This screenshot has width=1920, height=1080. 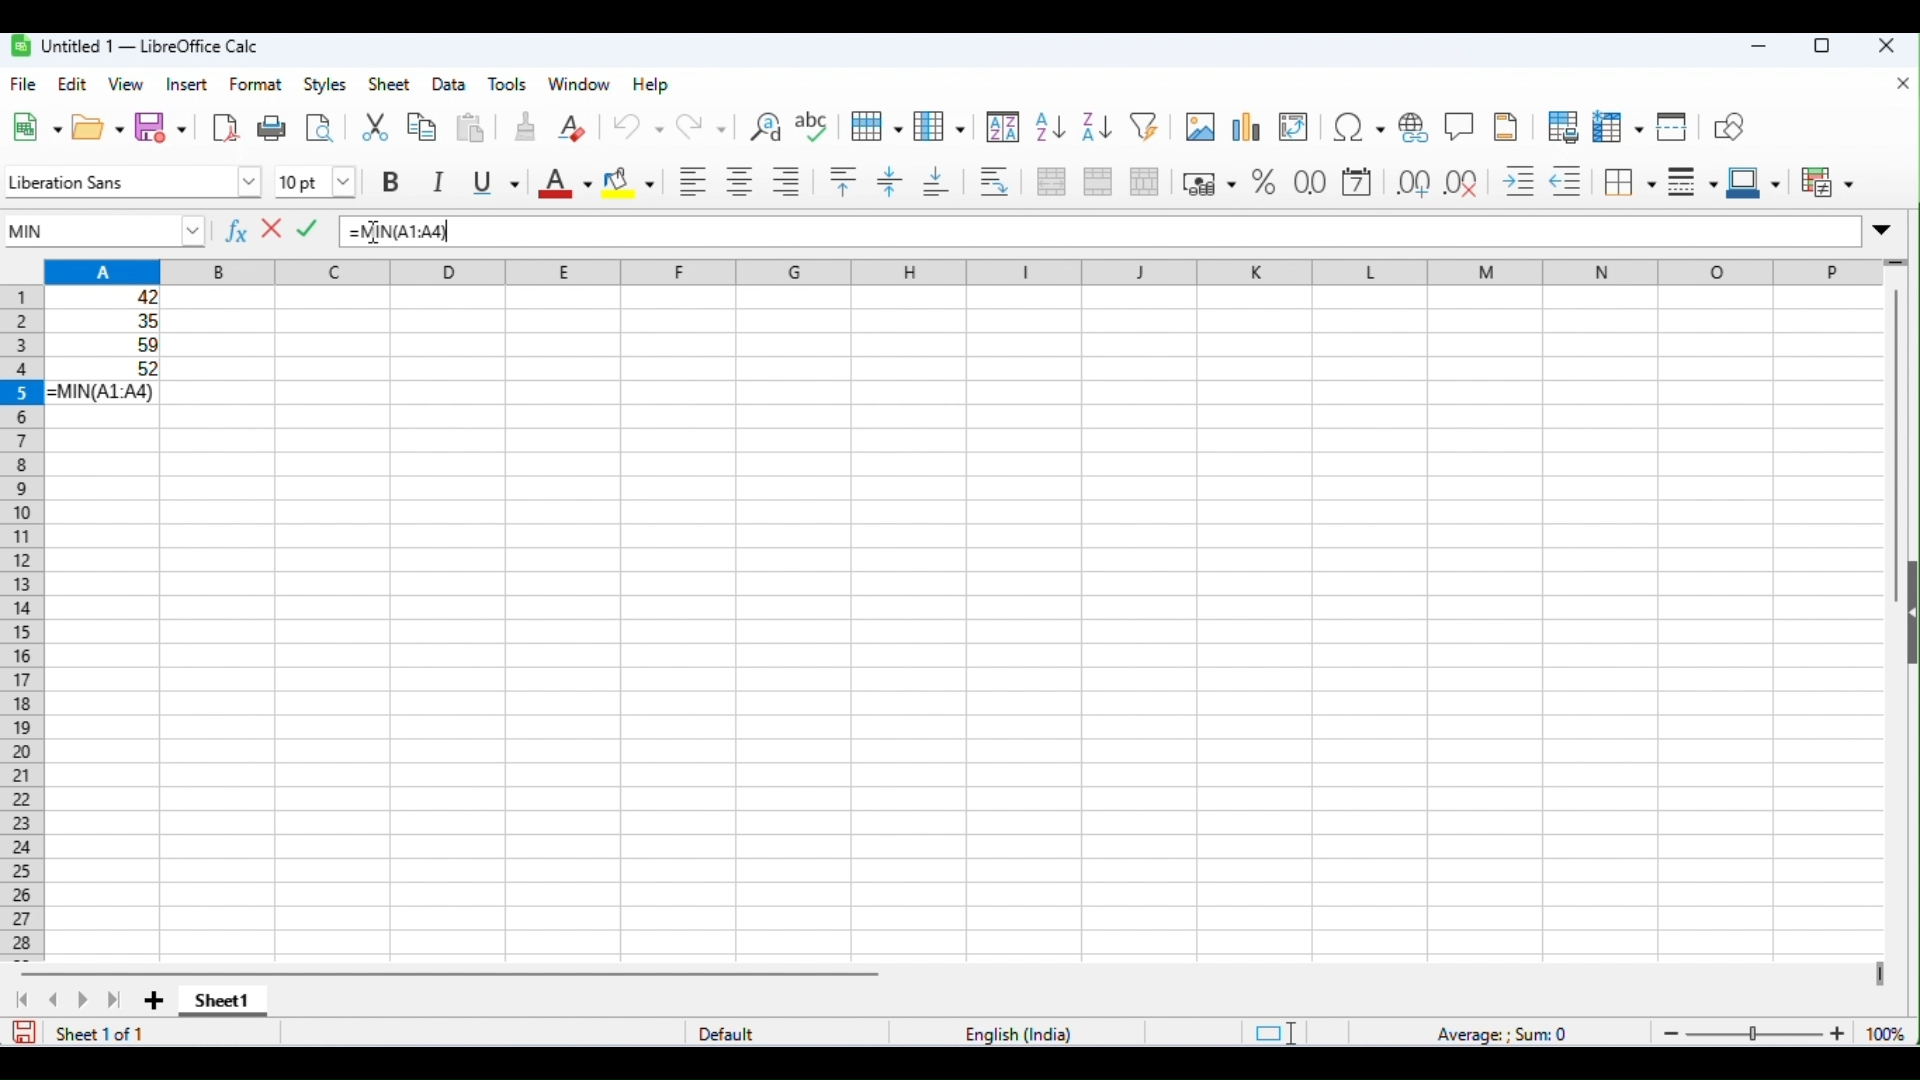 What do you see at coordinates (116, 1002) in the screenshot?
I see `last sheet` at bounding box center [116, 1002].